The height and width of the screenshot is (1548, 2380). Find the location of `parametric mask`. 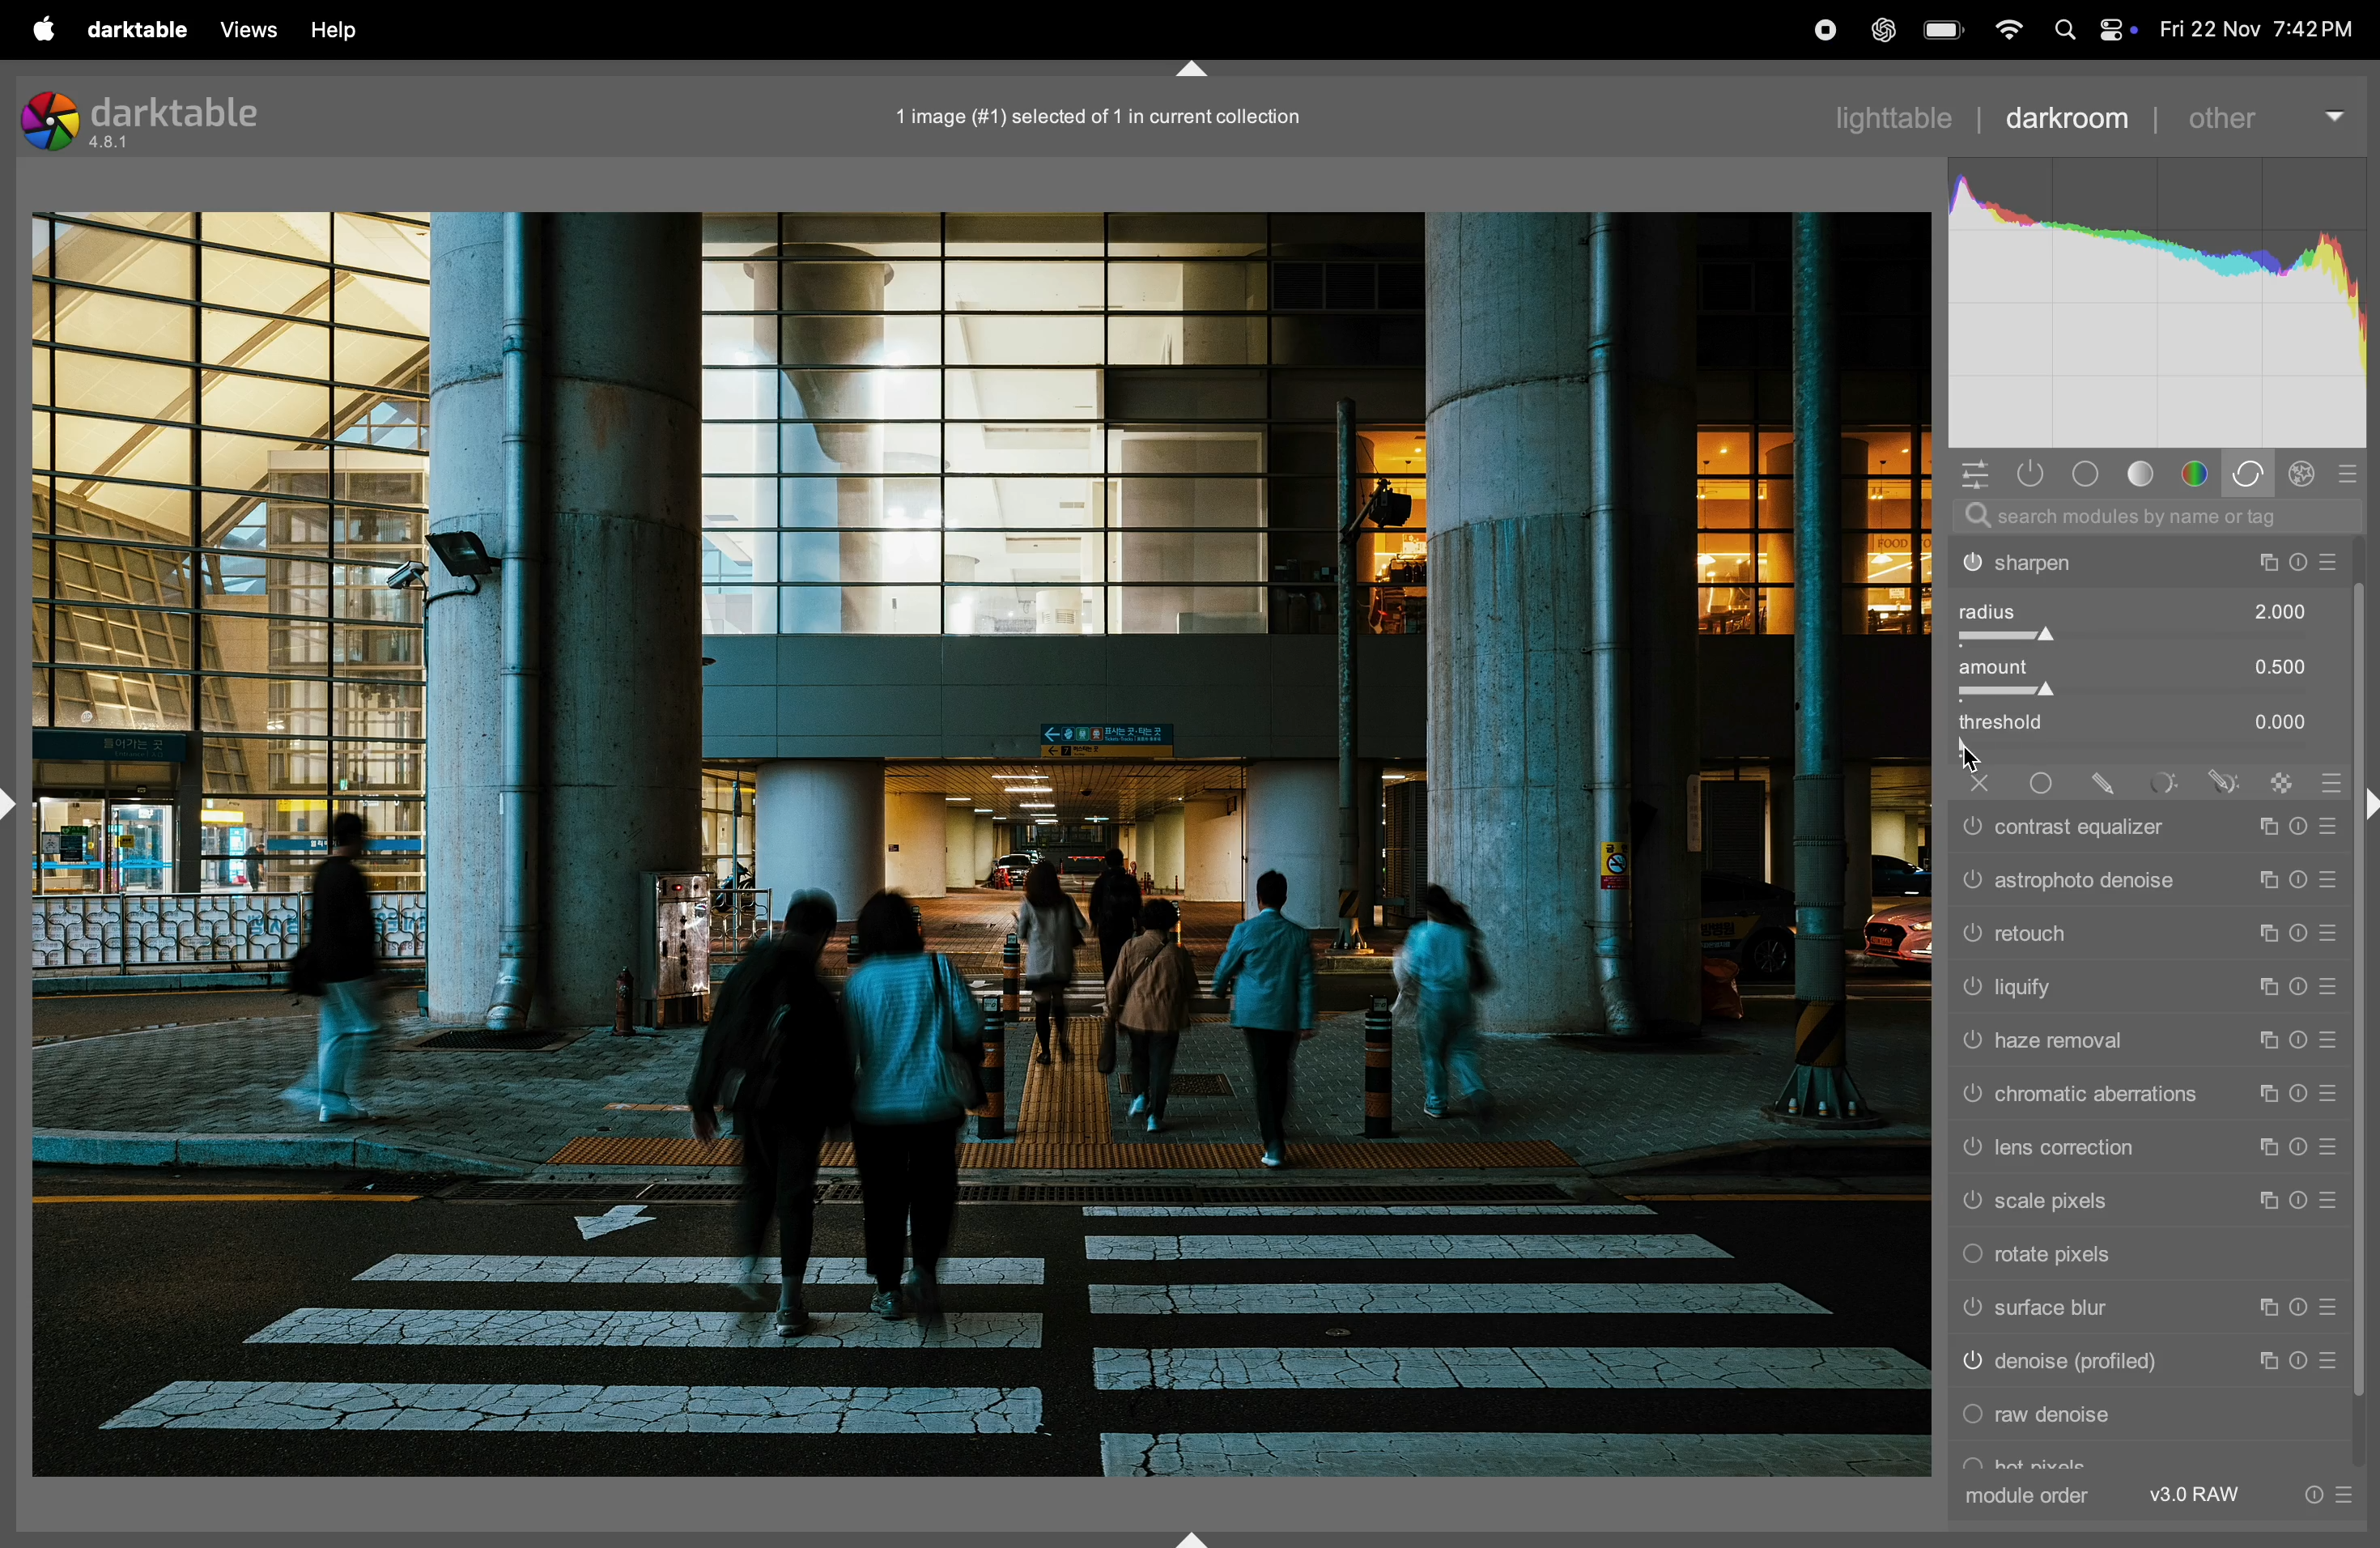

parametric mask is located at coordinates (2154, 780).